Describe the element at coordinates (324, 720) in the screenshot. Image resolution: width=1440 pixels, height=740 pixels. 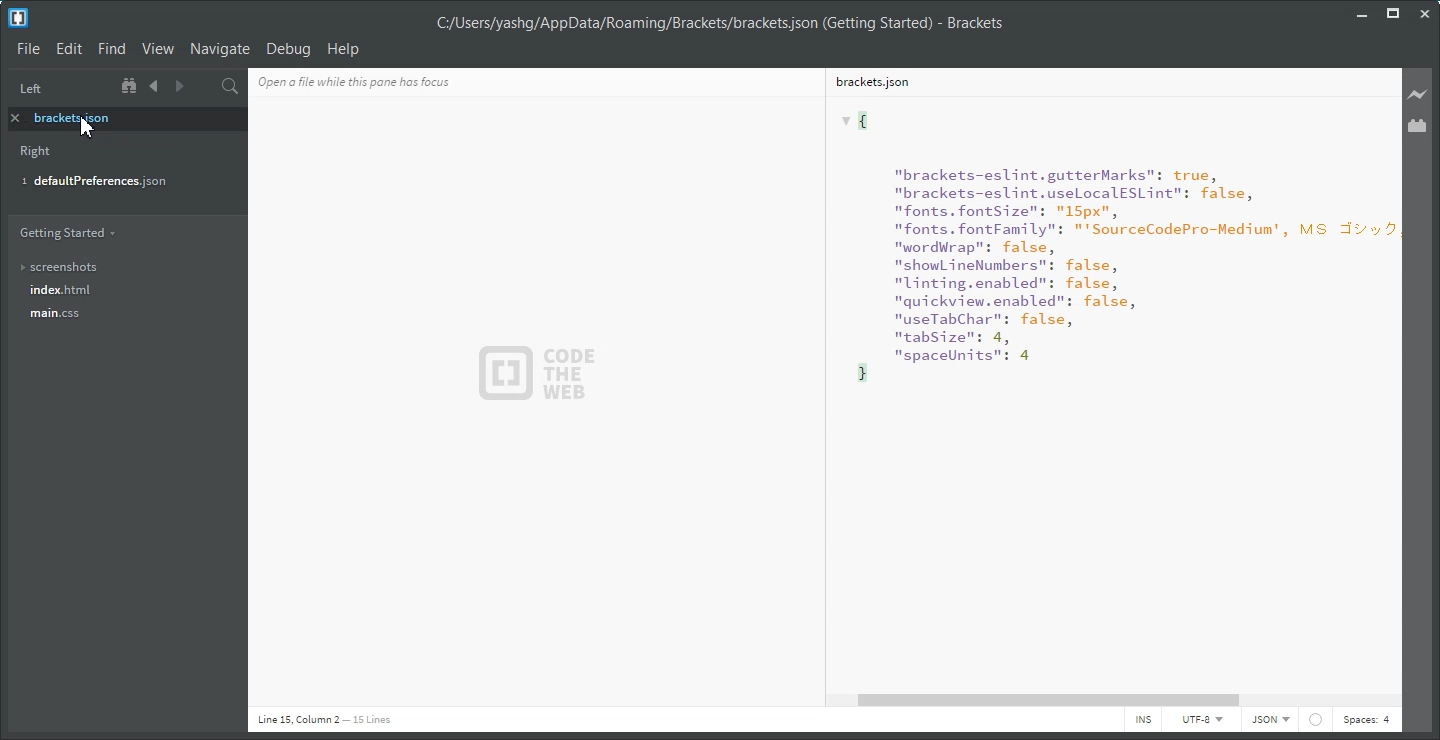
I see `Text` at that location.